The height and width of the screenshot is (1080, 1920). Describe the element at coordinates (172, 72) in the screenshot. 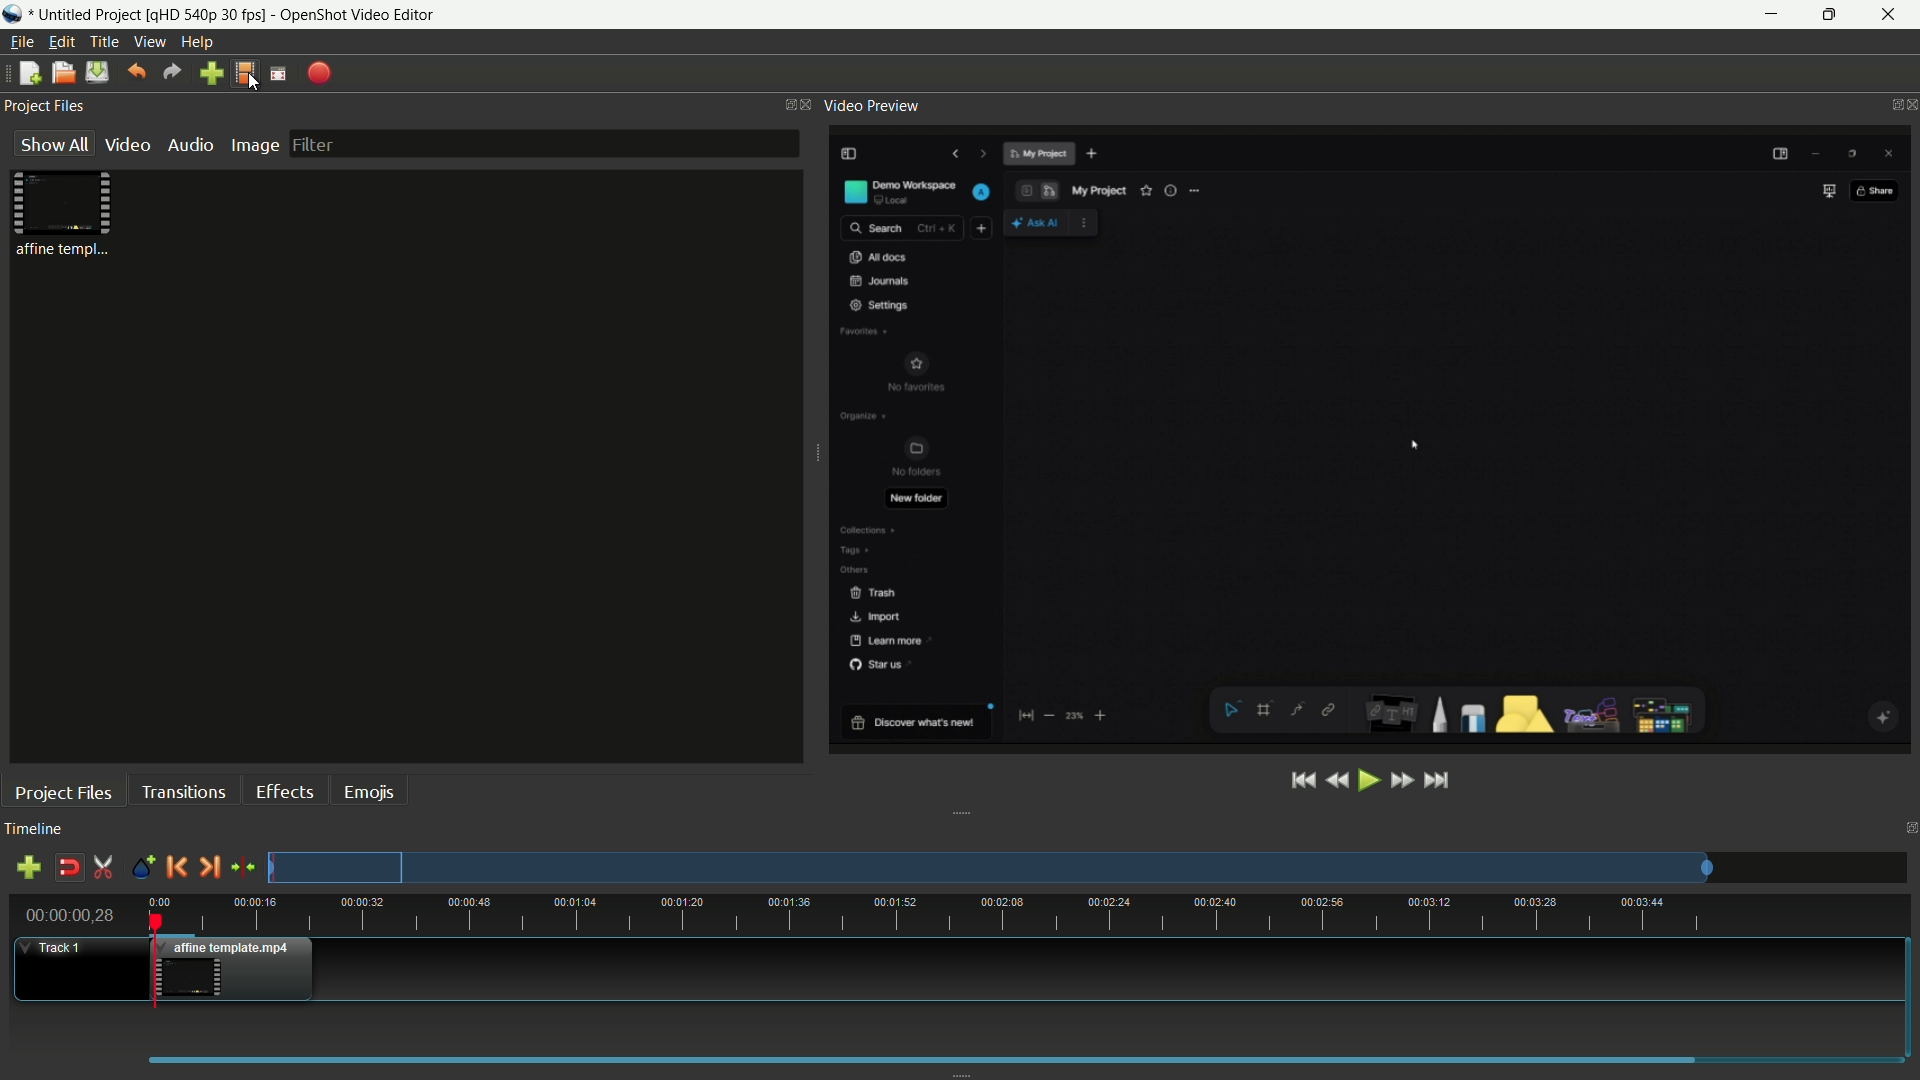

I see `redo` at that location.